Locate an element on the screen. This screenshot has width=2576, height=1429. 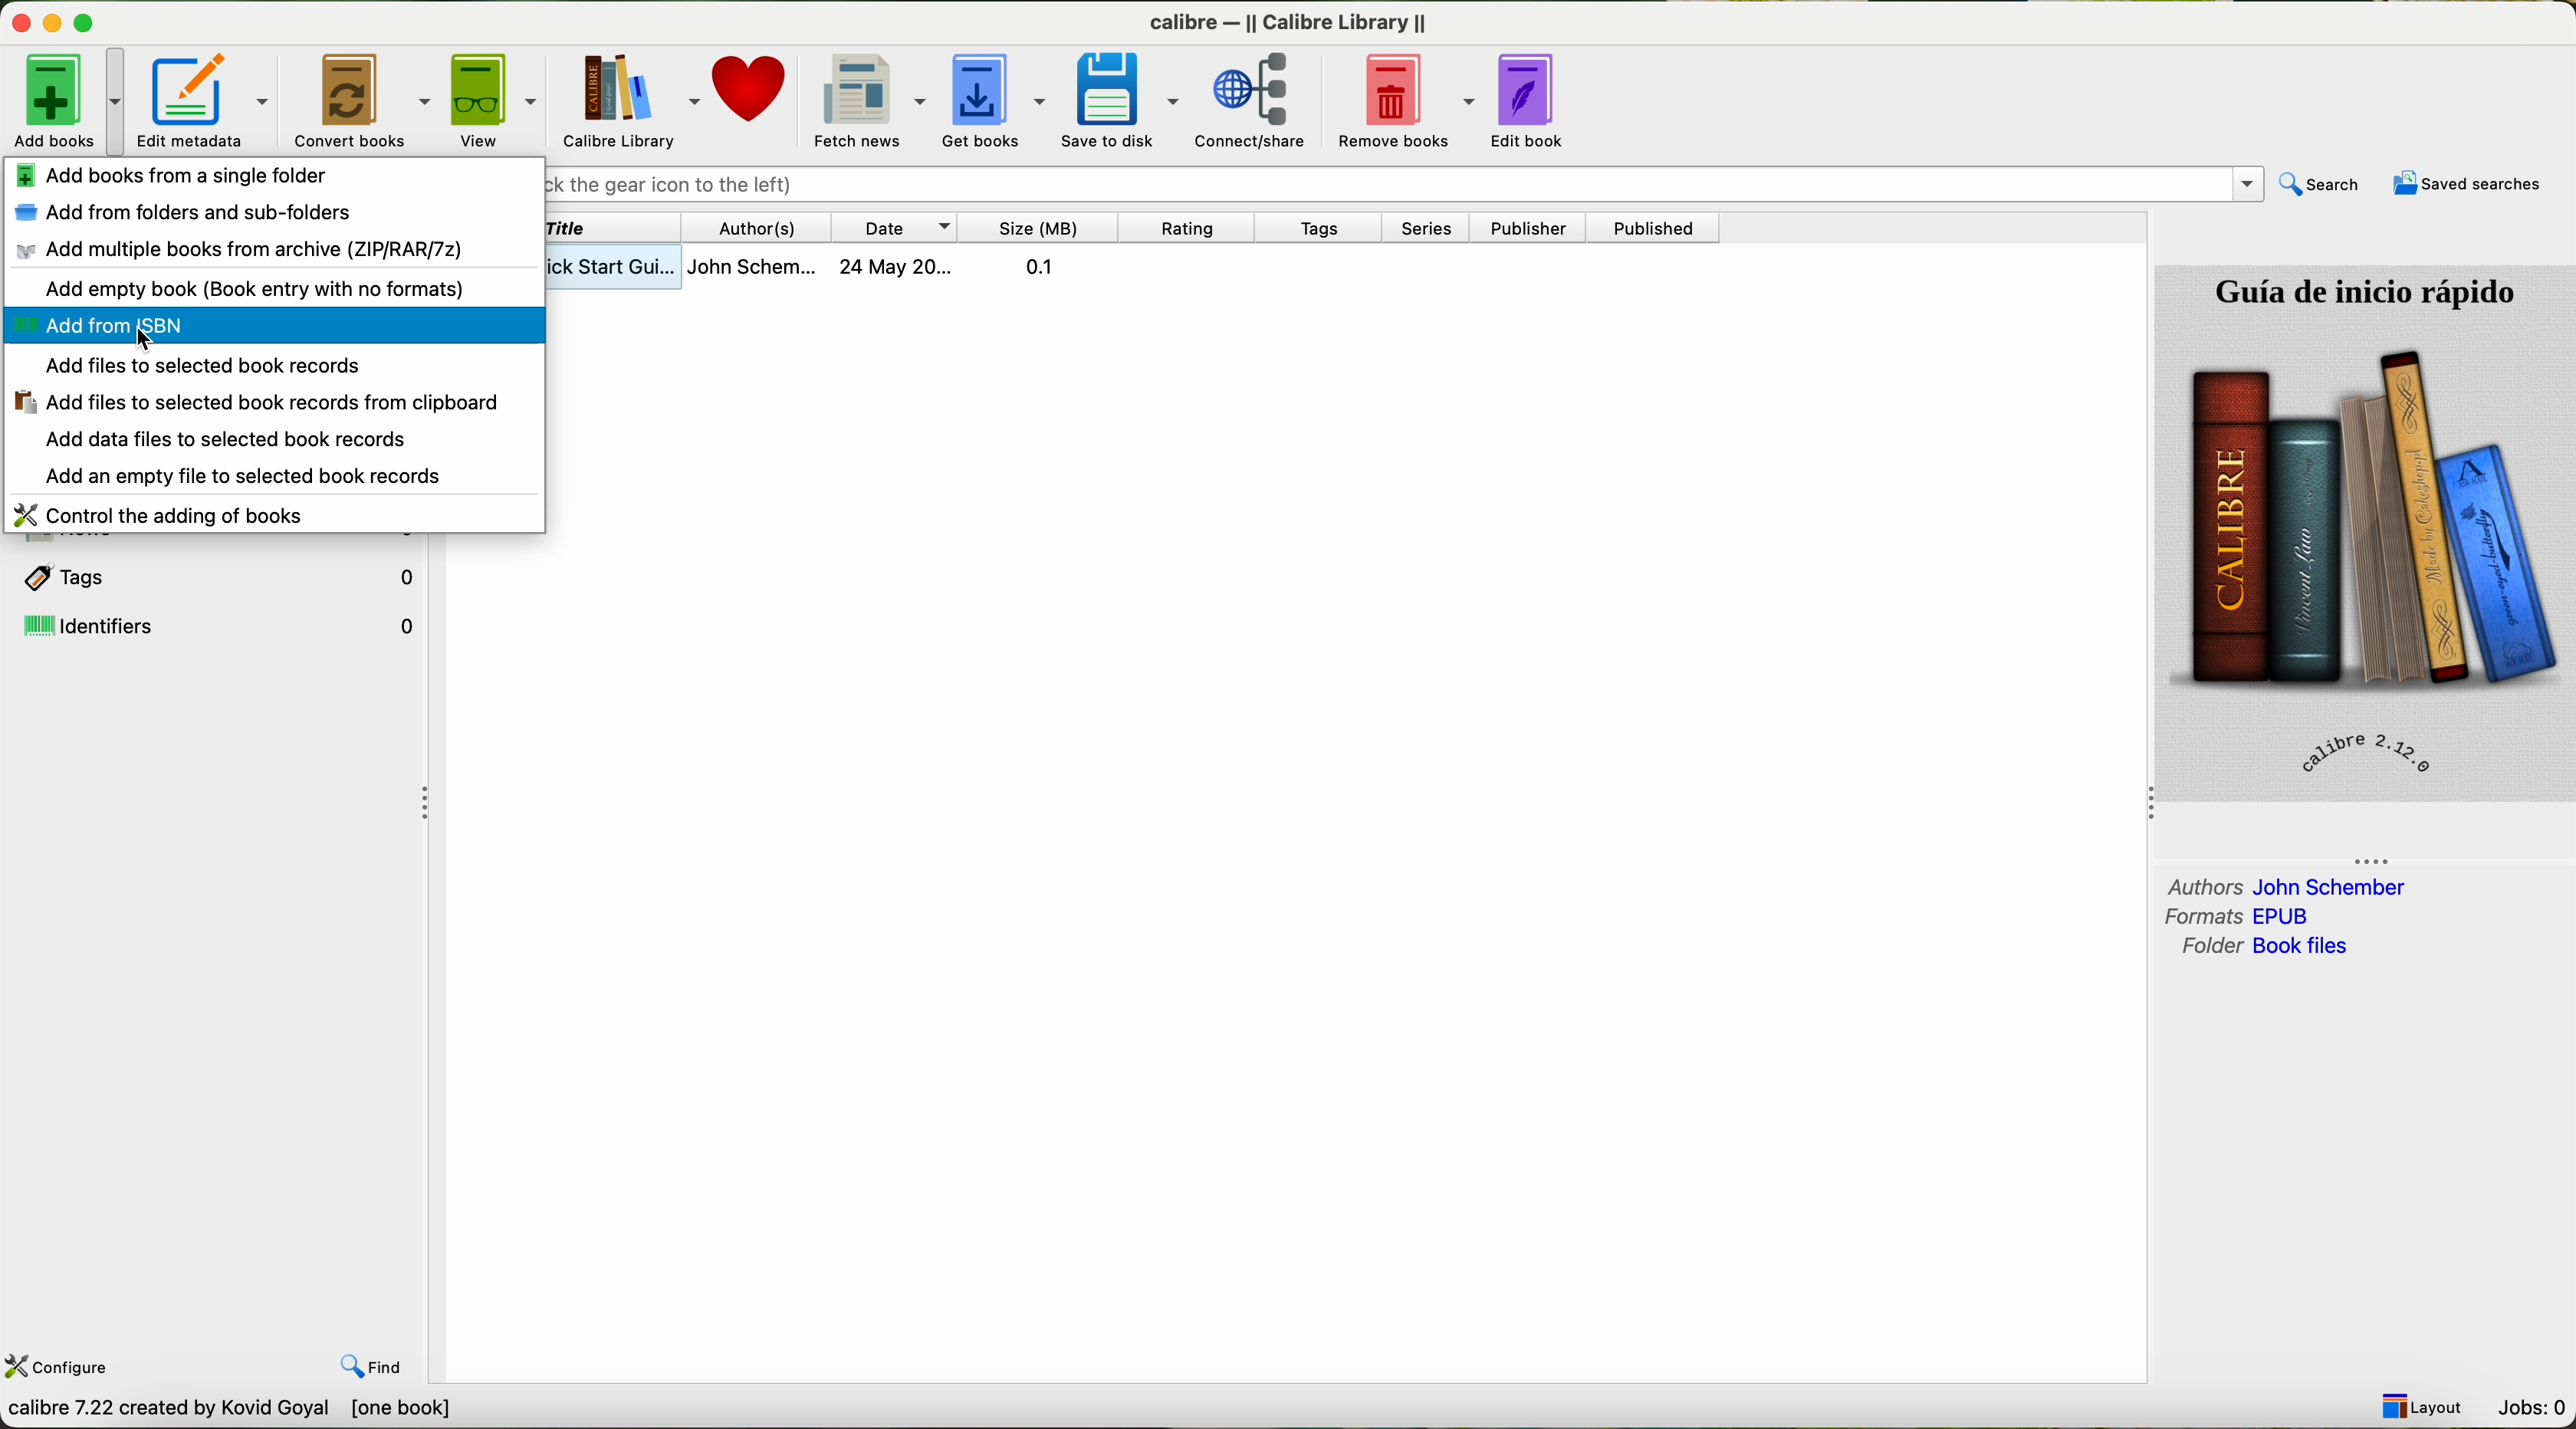
remove books is located at coordinates (1399, 100).